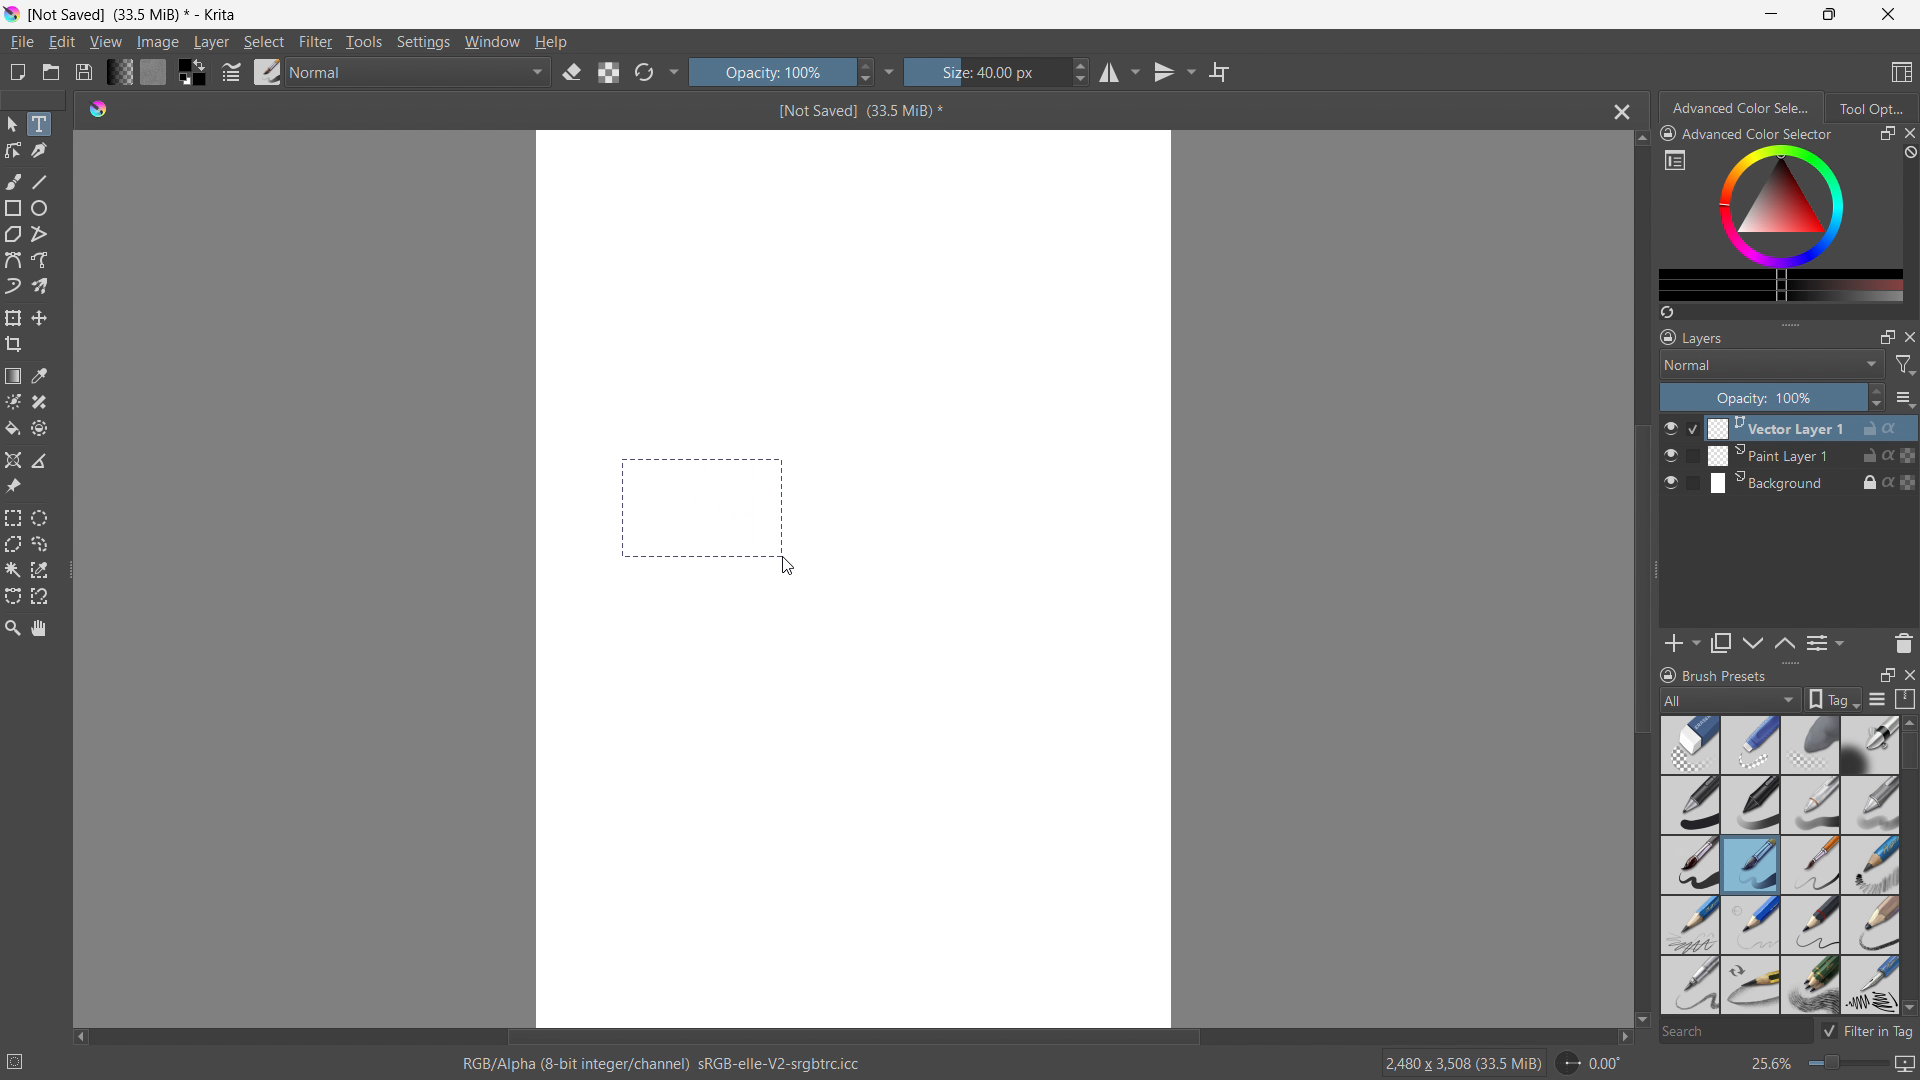  I want to click on set erasor, so click(571, 73).